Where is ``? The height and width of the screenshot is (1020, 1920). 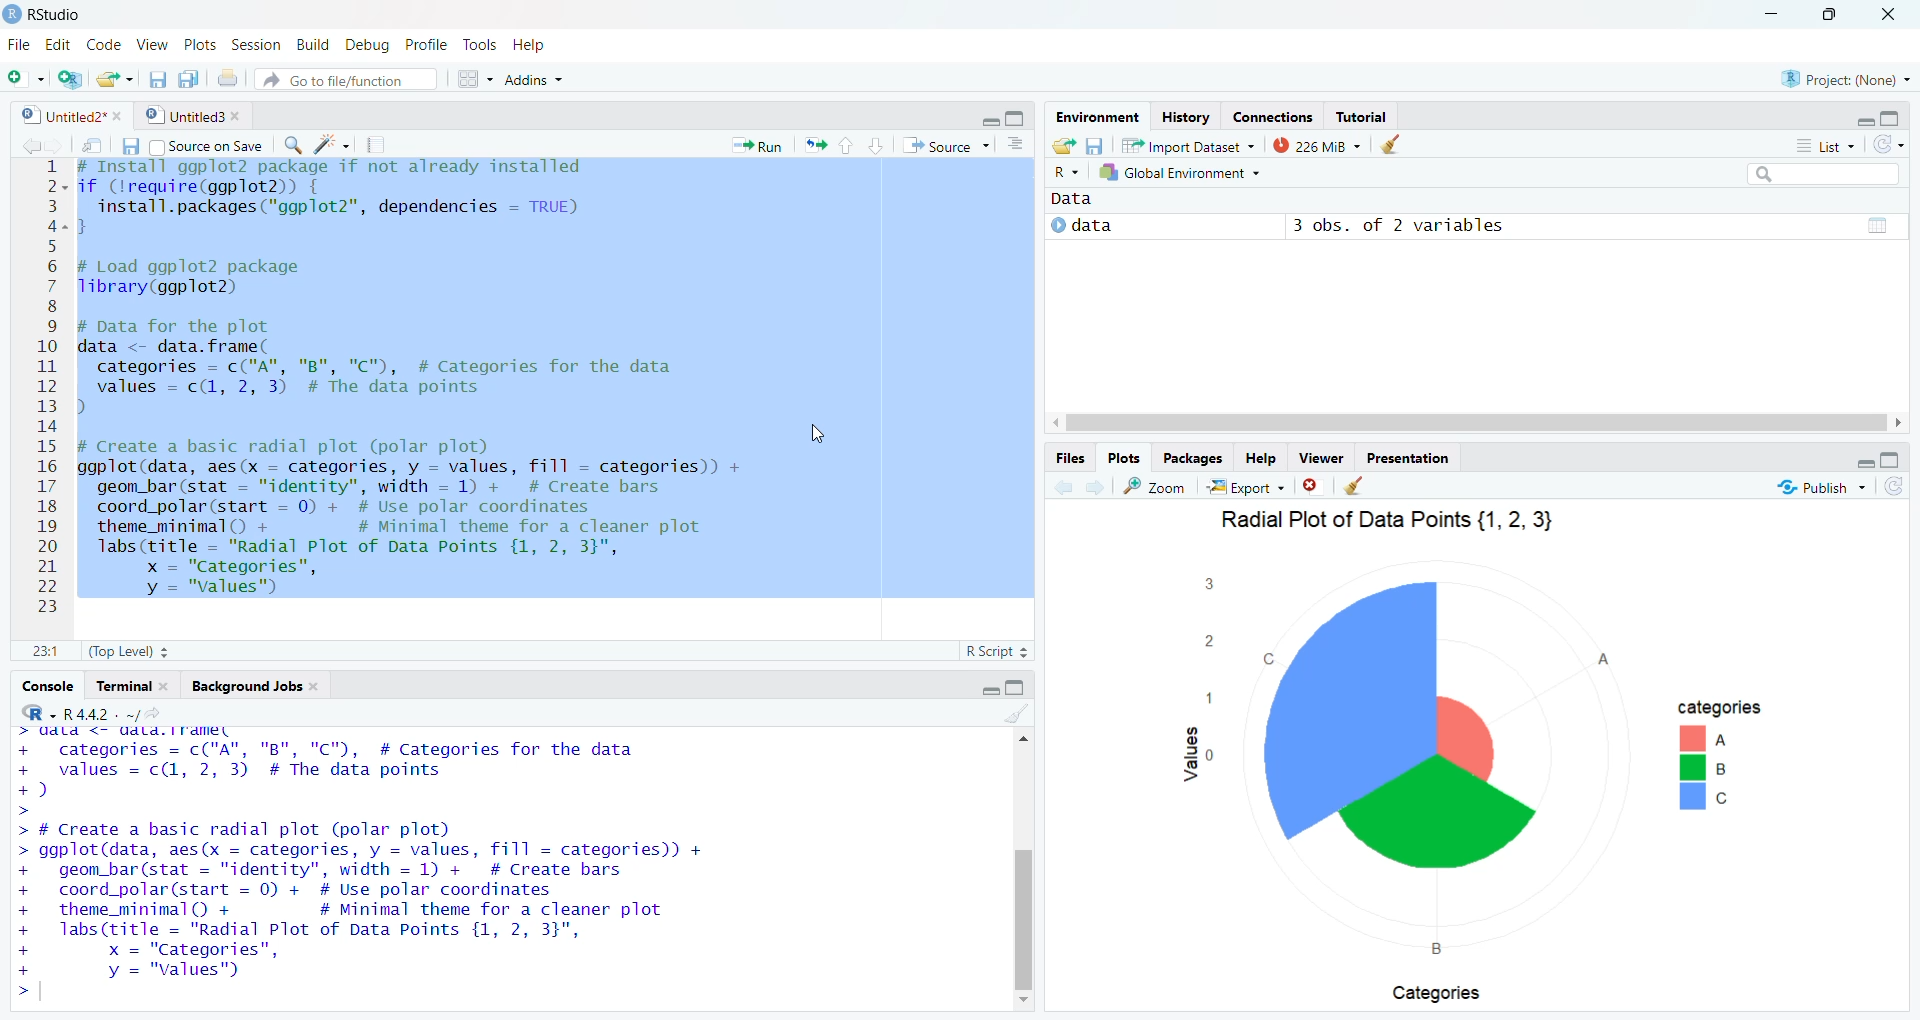  is located at coordinates (1024, 915).